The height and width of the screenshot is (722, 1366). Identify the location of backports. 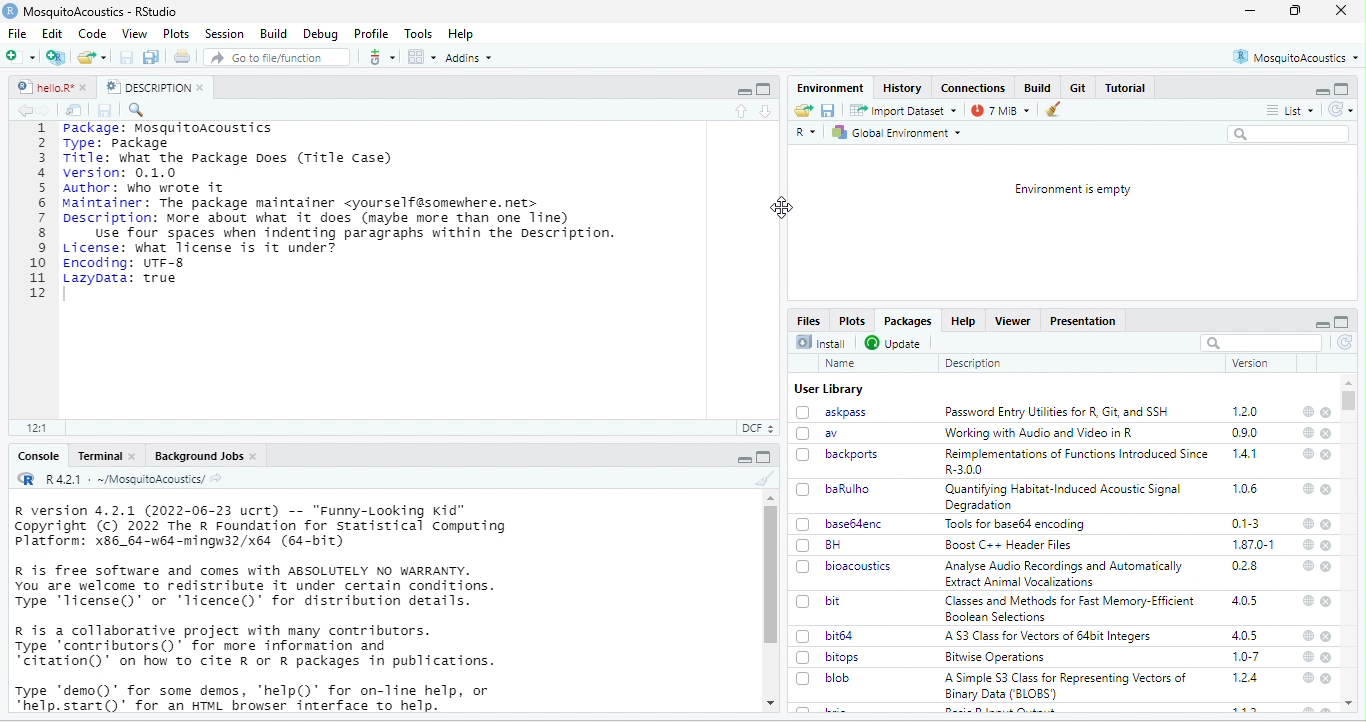
(840, 454).